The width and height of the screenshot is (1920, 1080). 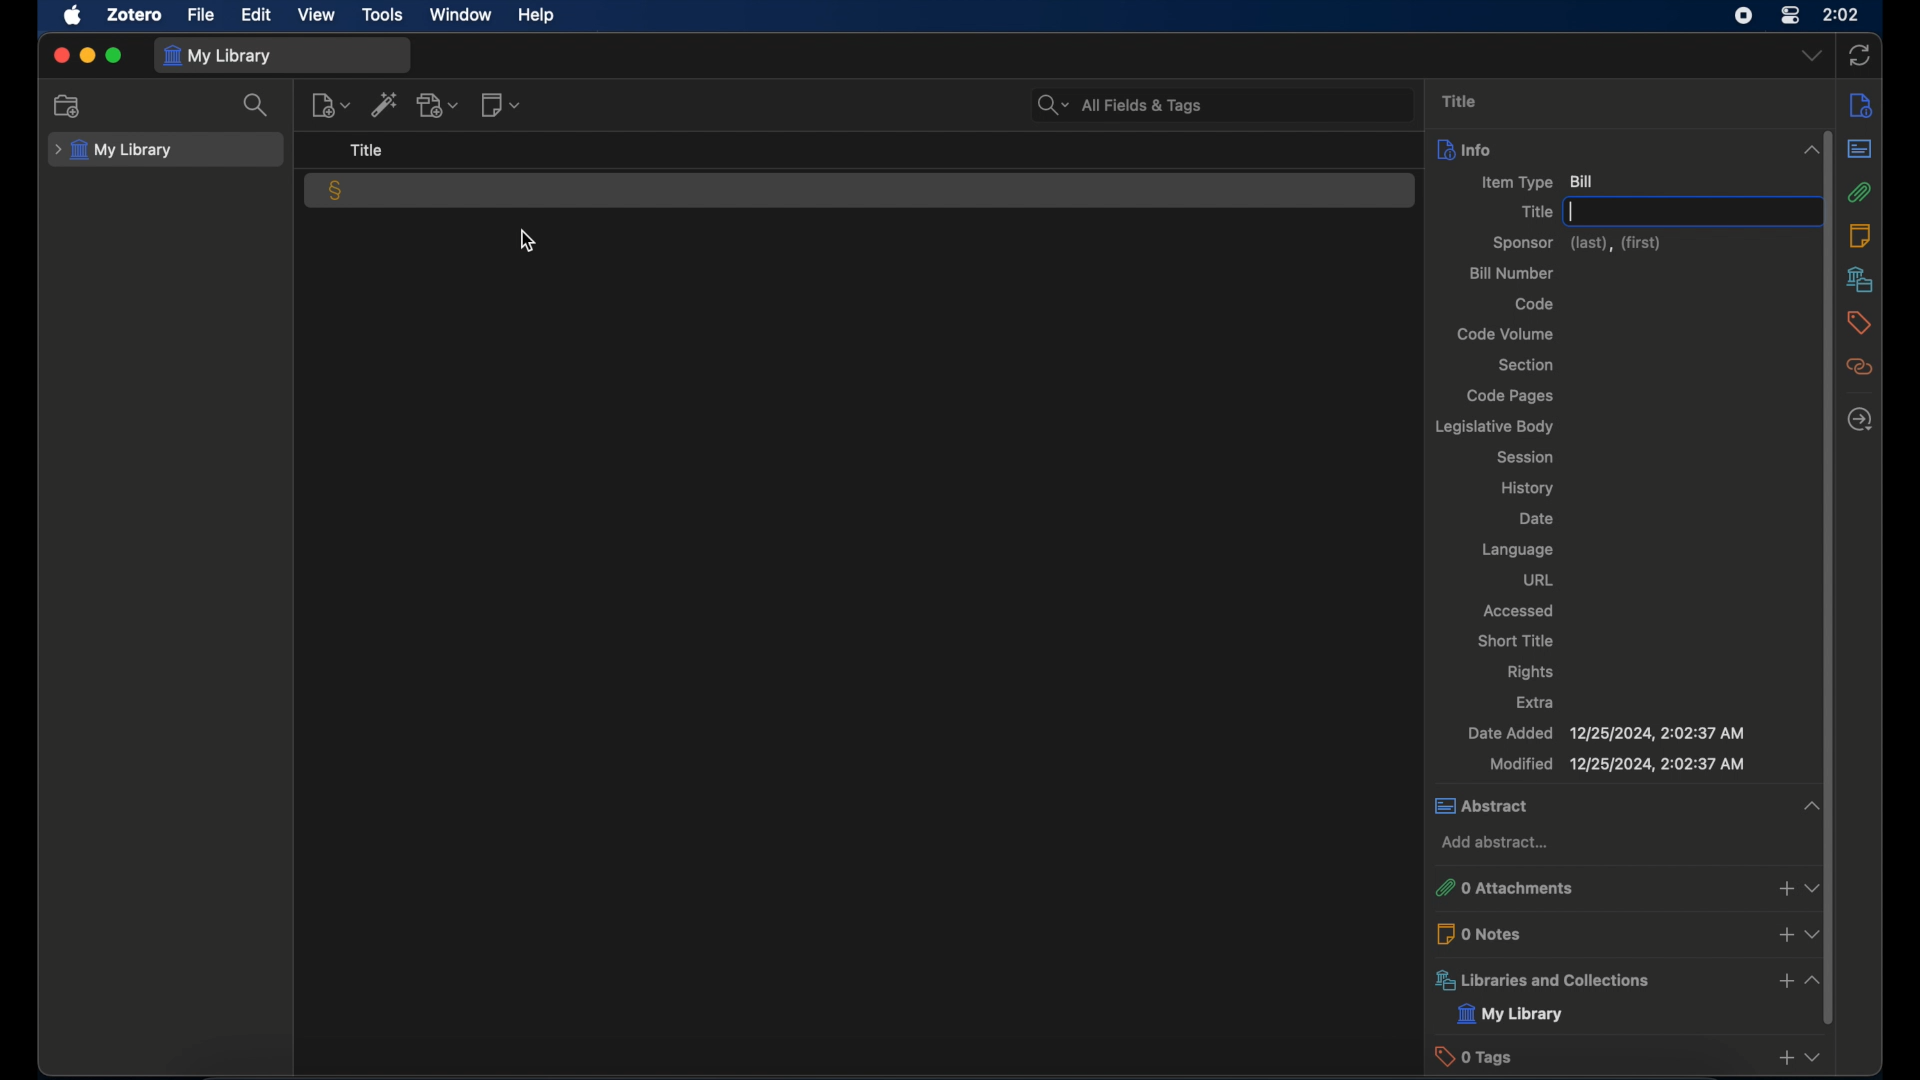 I want to click on abstract, so click(x=1627, y=805).